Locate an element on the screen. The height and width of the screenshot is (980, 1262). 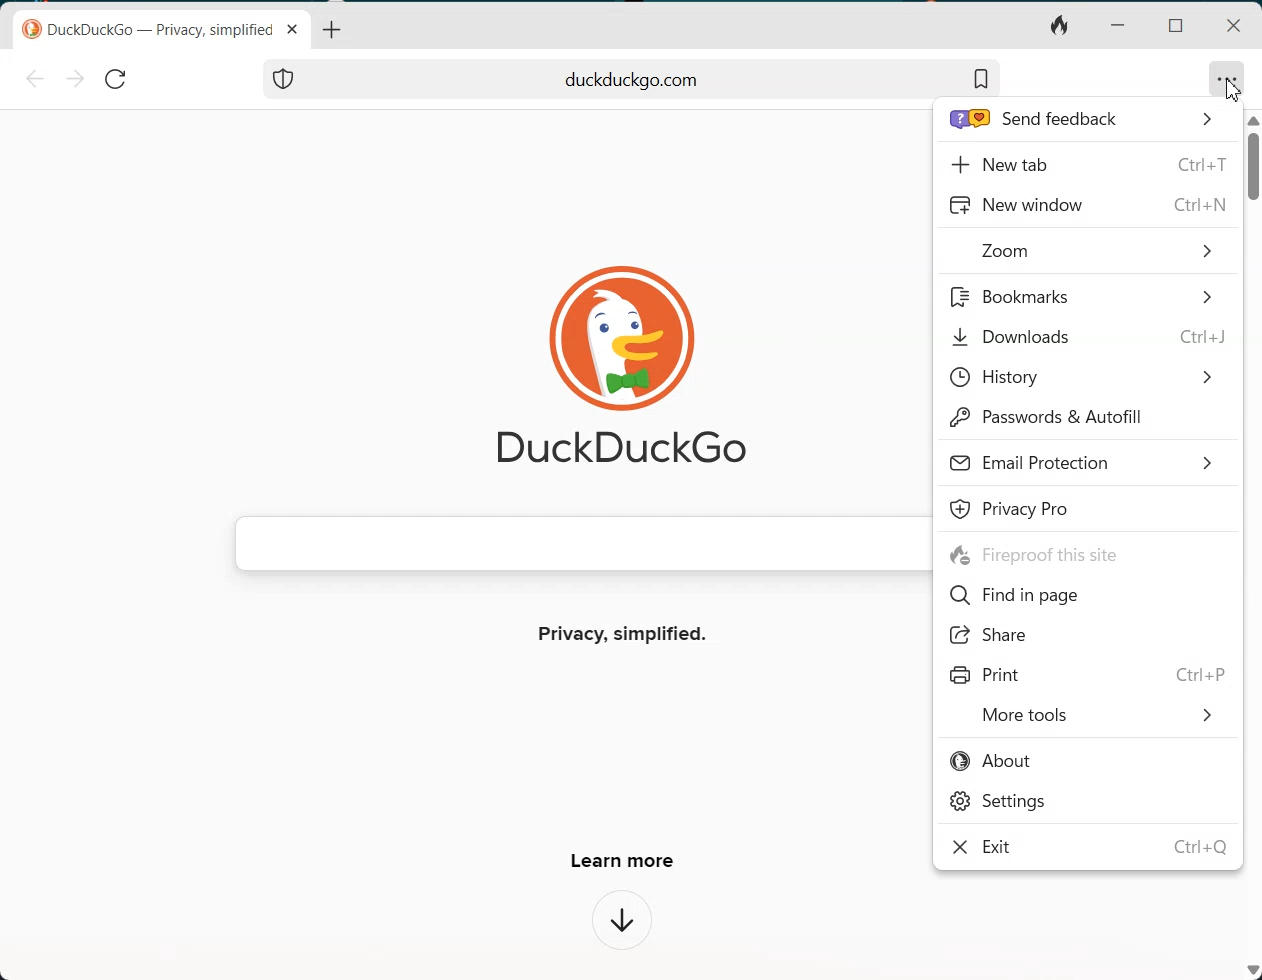
About is located at coordinates (1087, 760).